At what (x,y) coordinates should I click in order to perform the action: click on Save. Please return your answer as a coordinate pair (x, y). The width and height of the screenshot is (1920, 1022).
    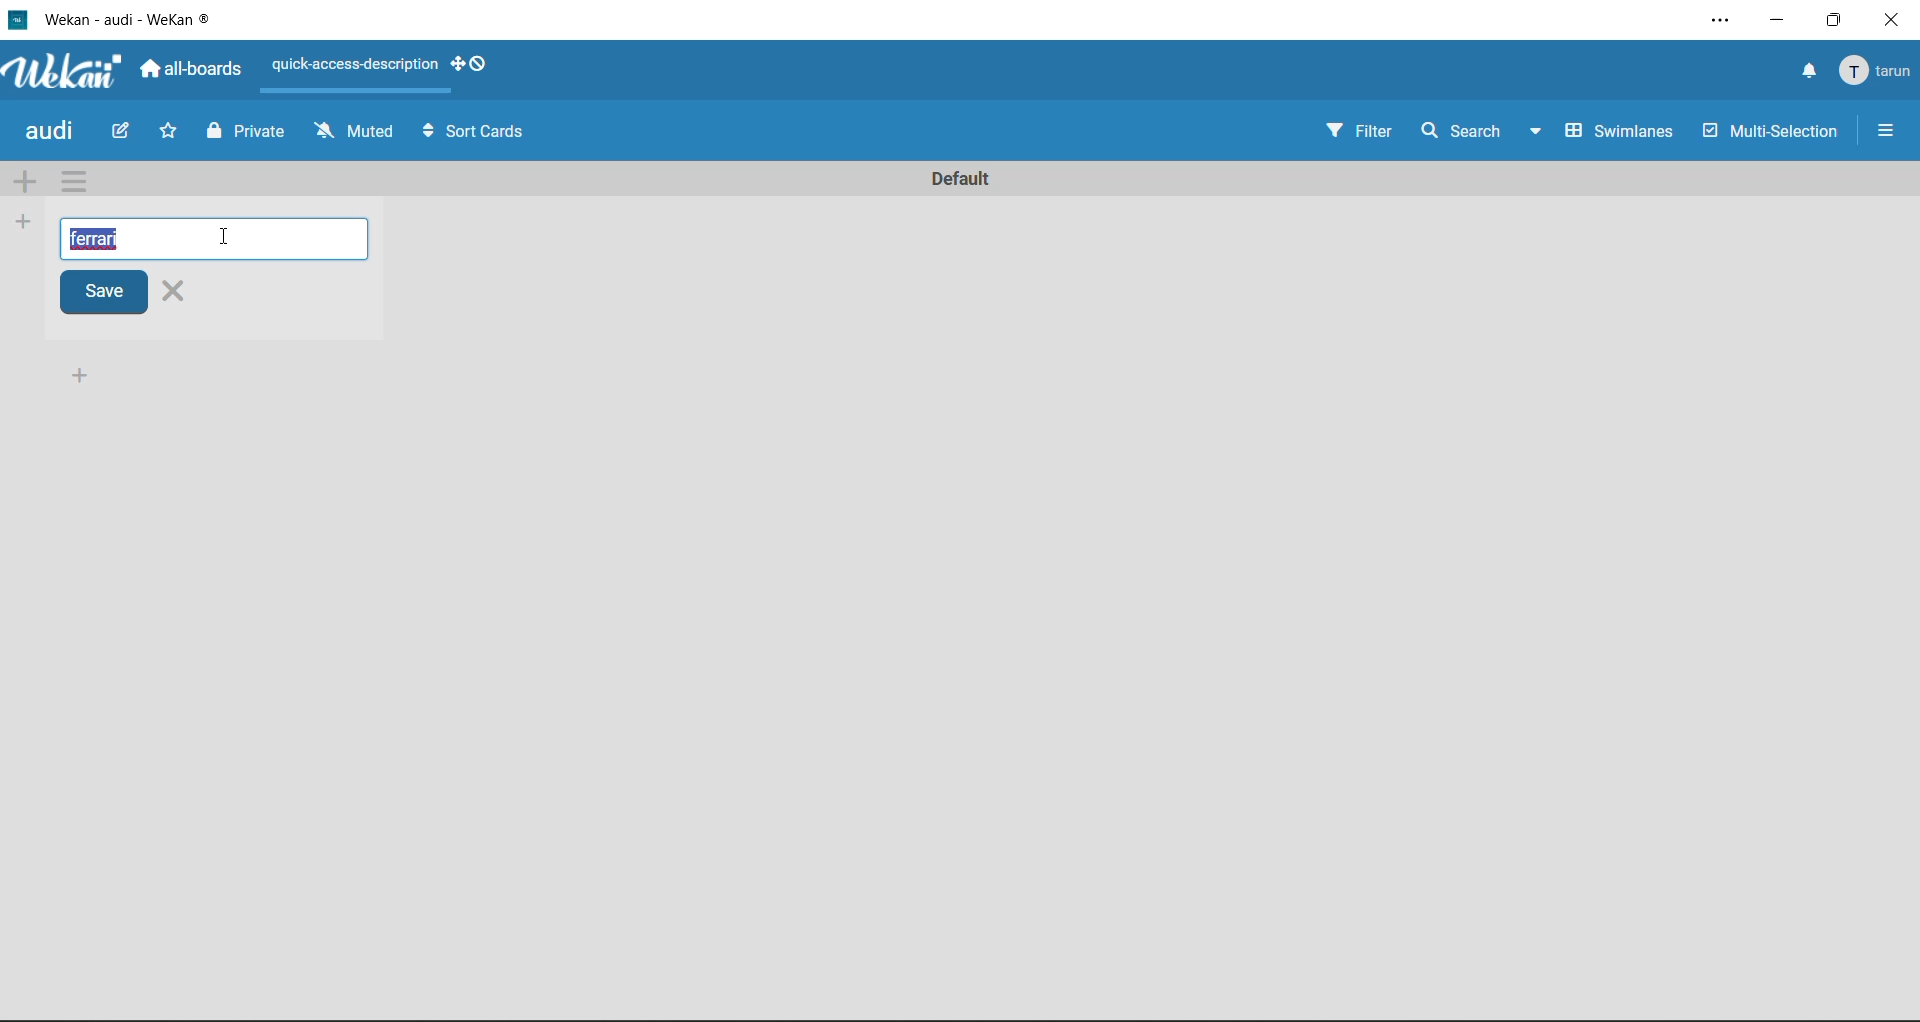
    Looking at the image, I should click on (99, 294).